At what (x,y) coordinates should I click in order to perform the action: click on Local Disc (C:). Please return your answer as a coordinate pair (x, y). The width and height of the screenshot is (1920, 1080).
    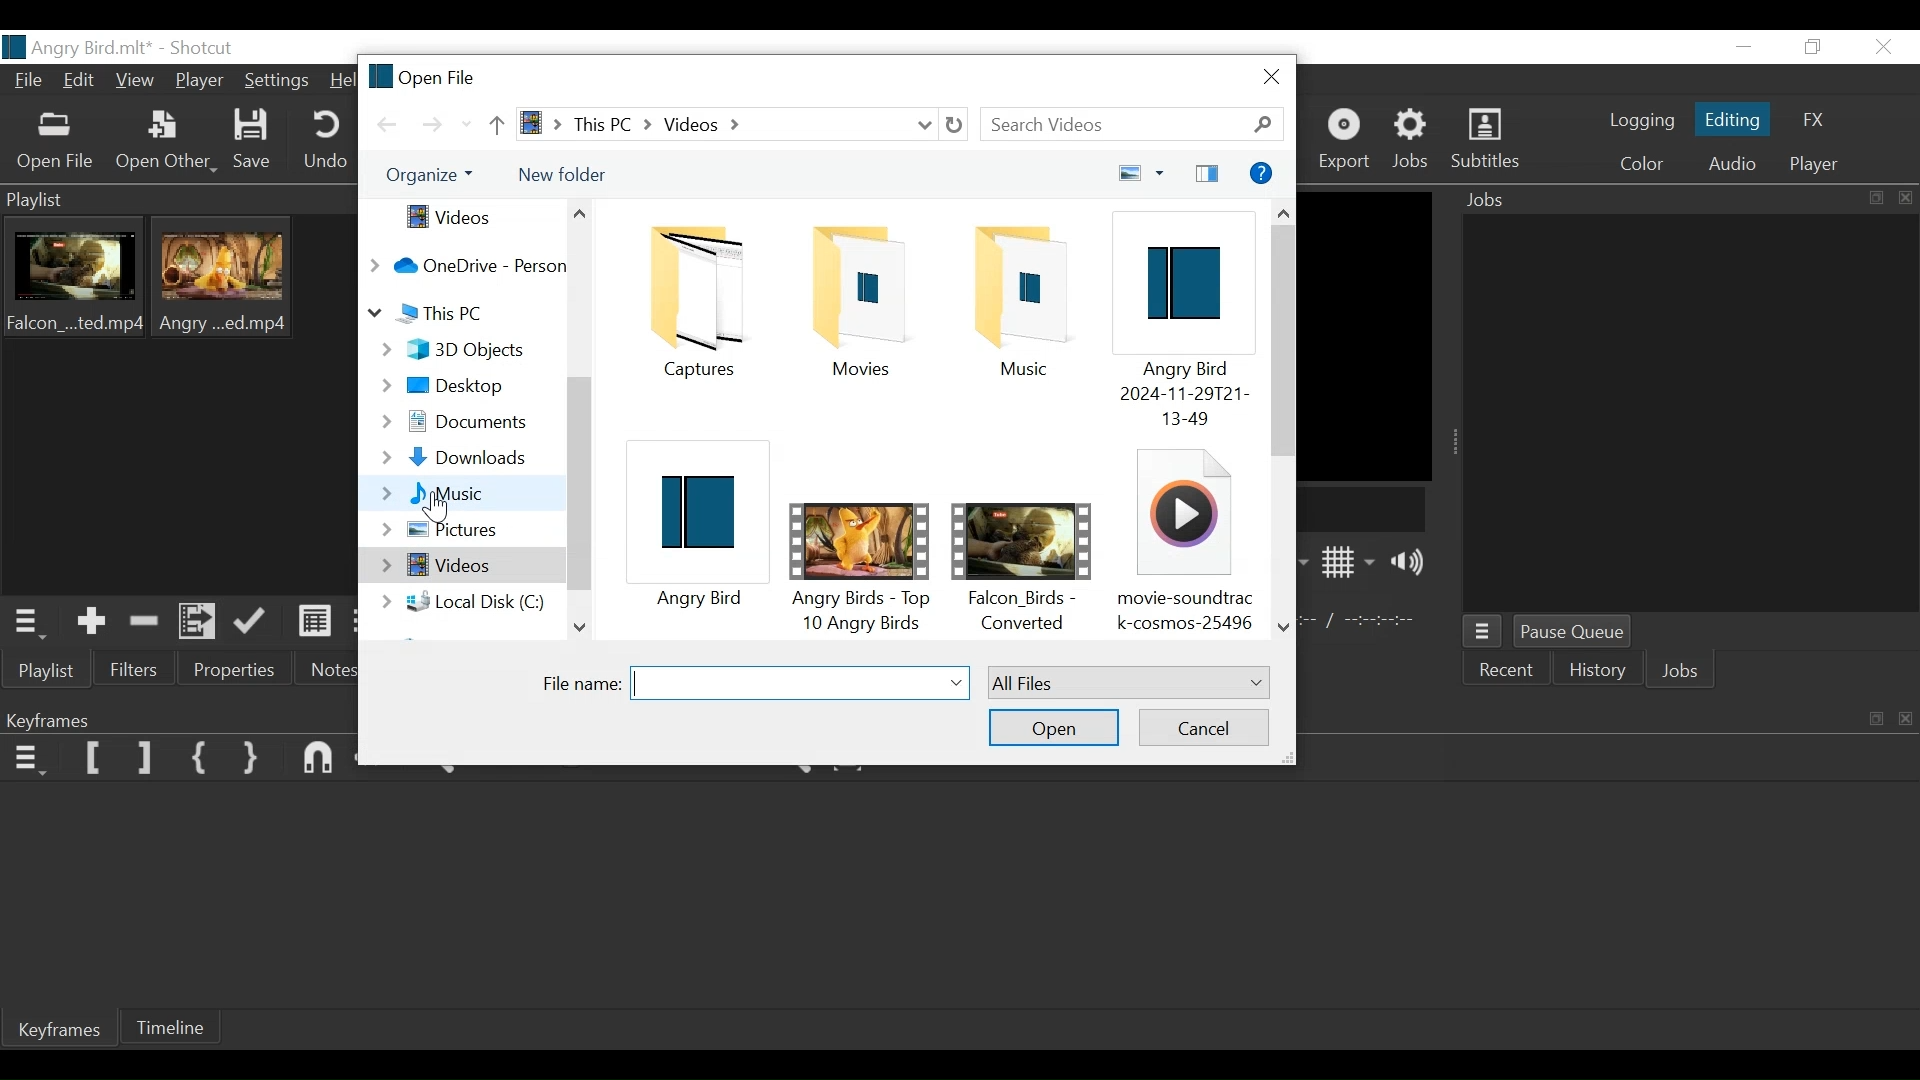
    Looking at the image, I should click on (460, 601).